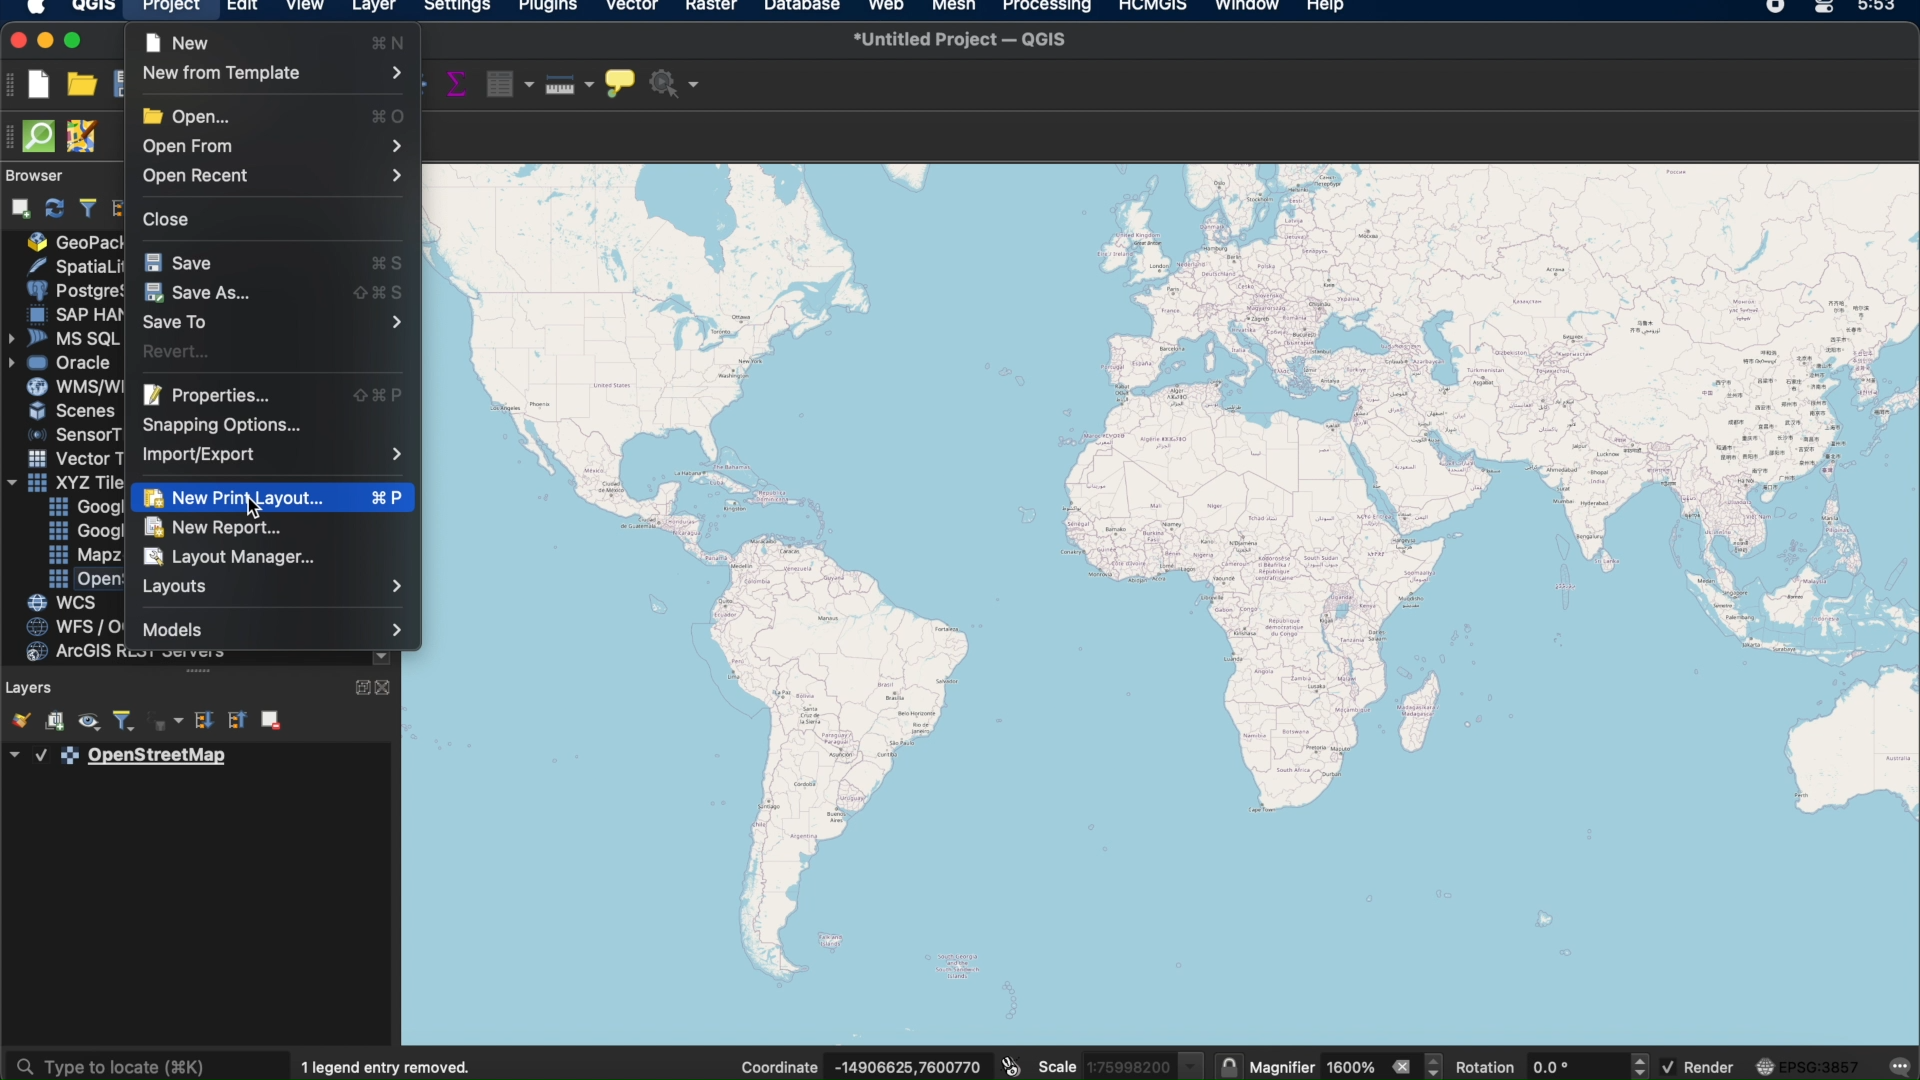  What do you see at coordinates (801, 8) in the screenshot?
I see `database` at bounding box center [801, 8].